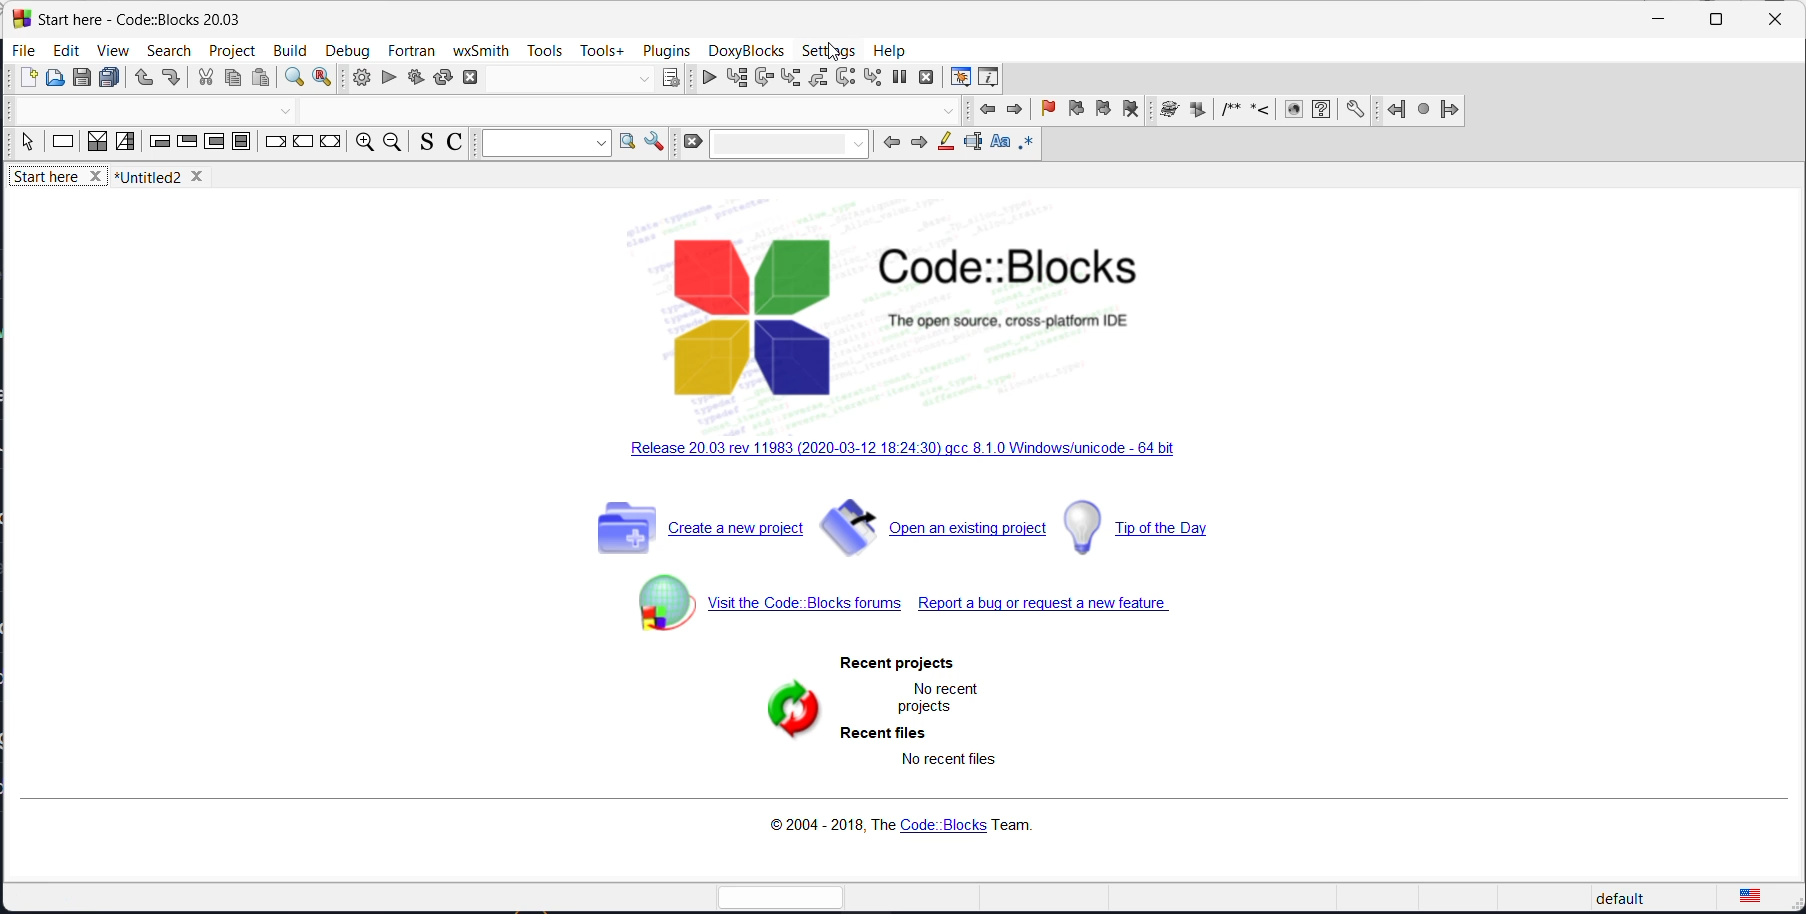 This screenshot has height=914, width=1806. What do you see at coordinates (791, 142) in the screenshot?
I see `dropdown` at bounding box center [791, 142].